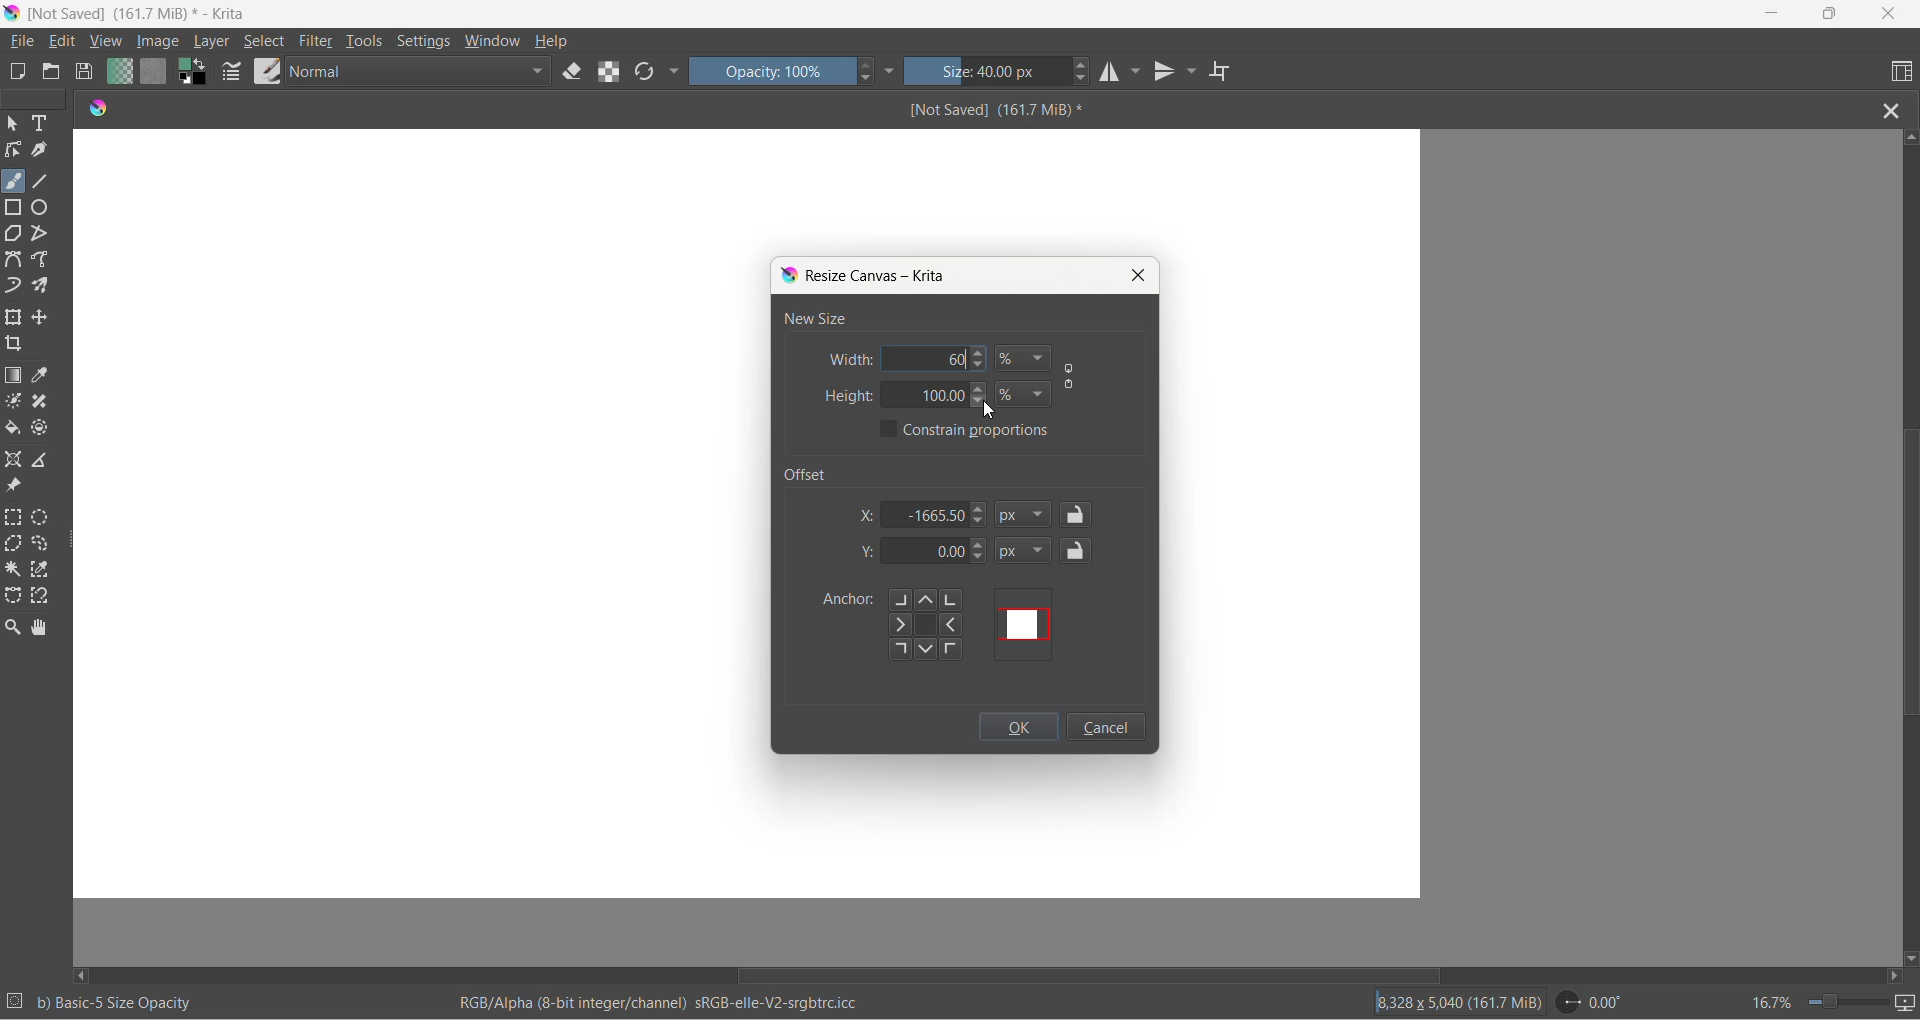 The width and height of the screenshot is (1920, 1020). What do you see at coordinates (1138, 275) in the screenshot?
I see `close` at bounding box center [1138, 275].